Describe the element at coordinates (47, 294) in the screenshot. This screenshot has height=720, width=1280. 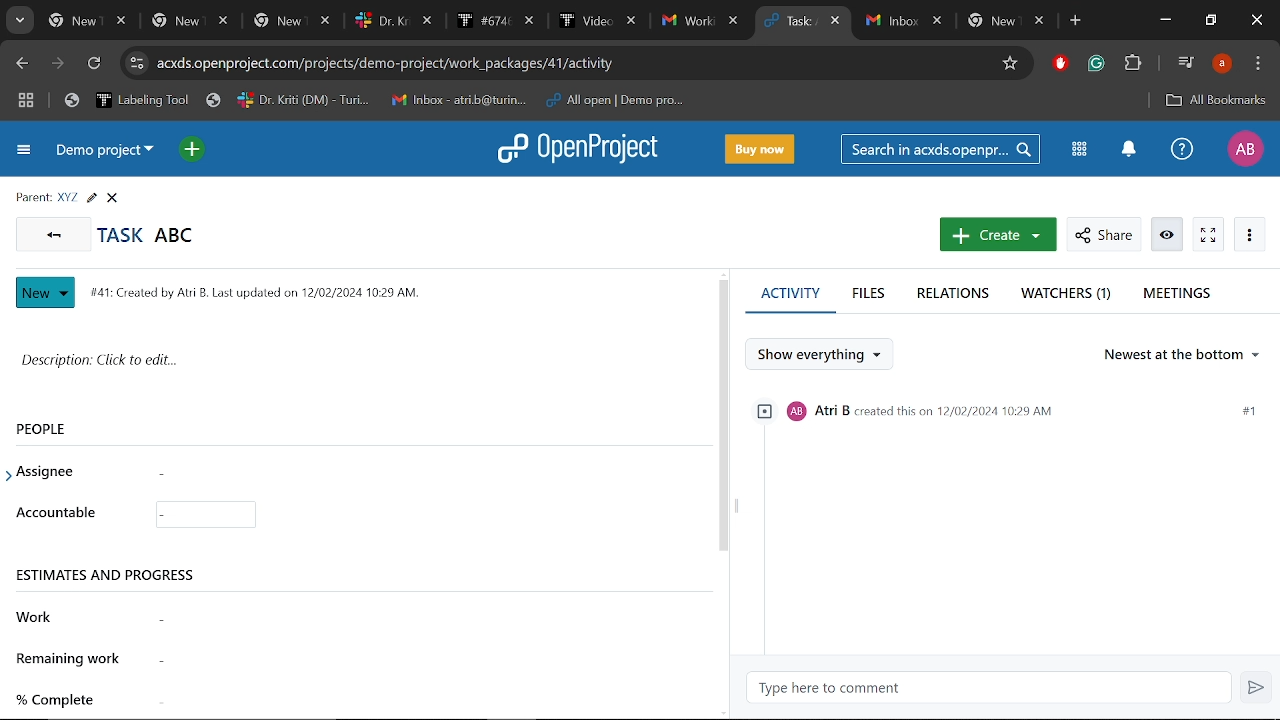
I see `New` at that location.